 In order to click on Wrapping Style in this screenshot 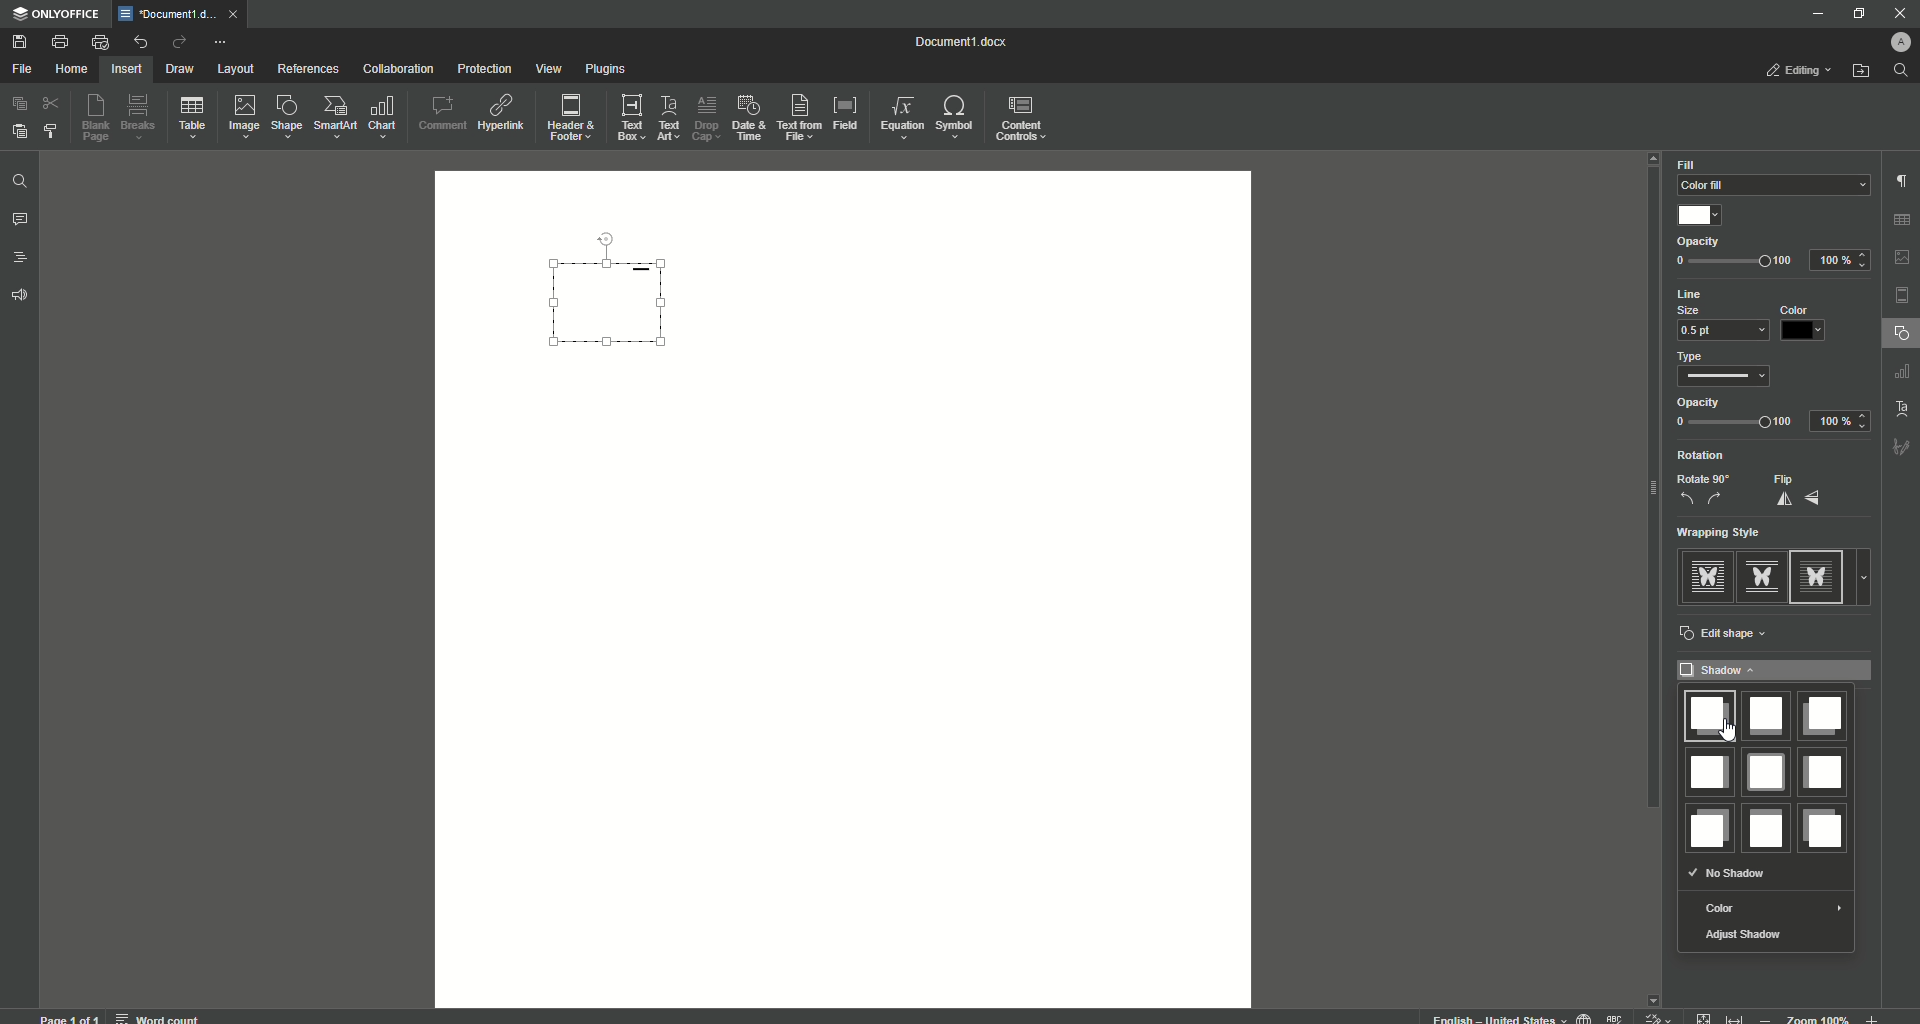, I will do `click(1728, 533)`.